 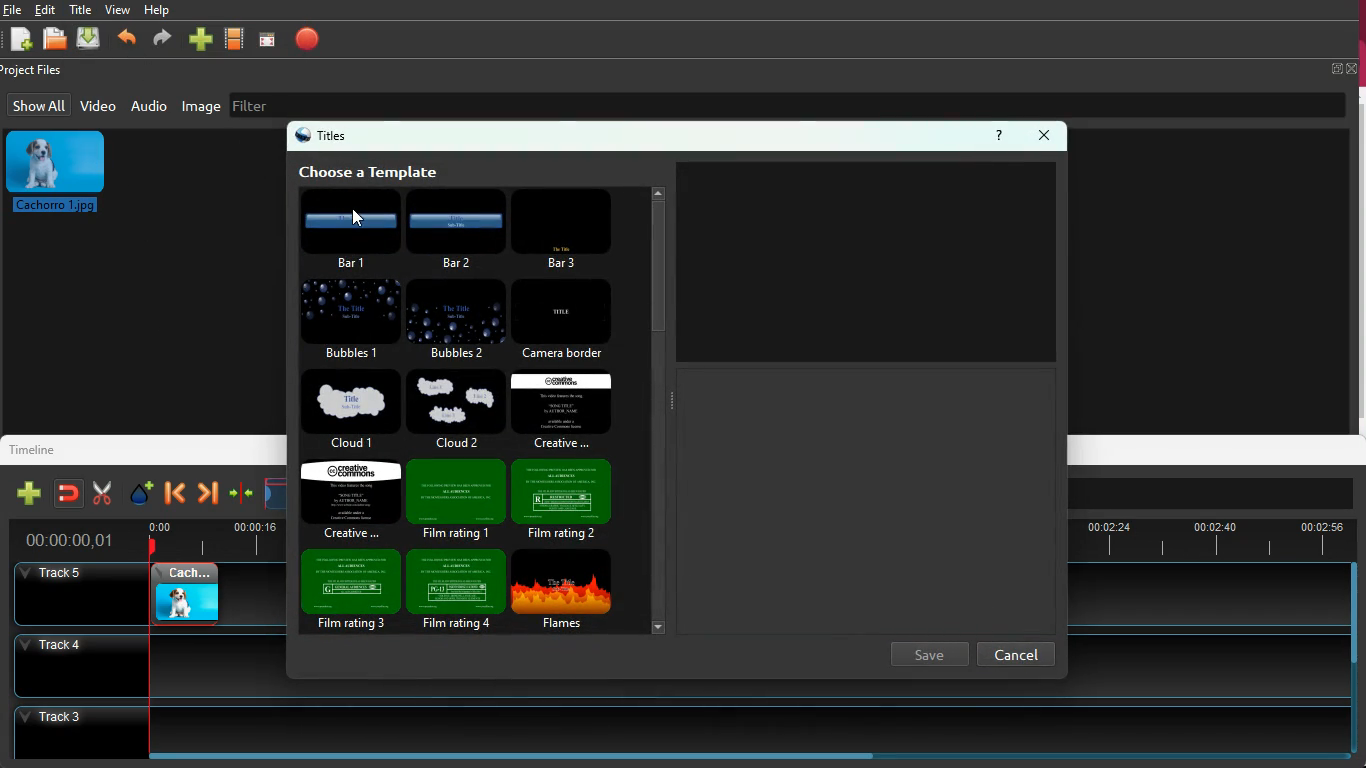 What do you see at coordinates (83, 9) in the screenshot?
I see `title` at bounding box center [83, 9].